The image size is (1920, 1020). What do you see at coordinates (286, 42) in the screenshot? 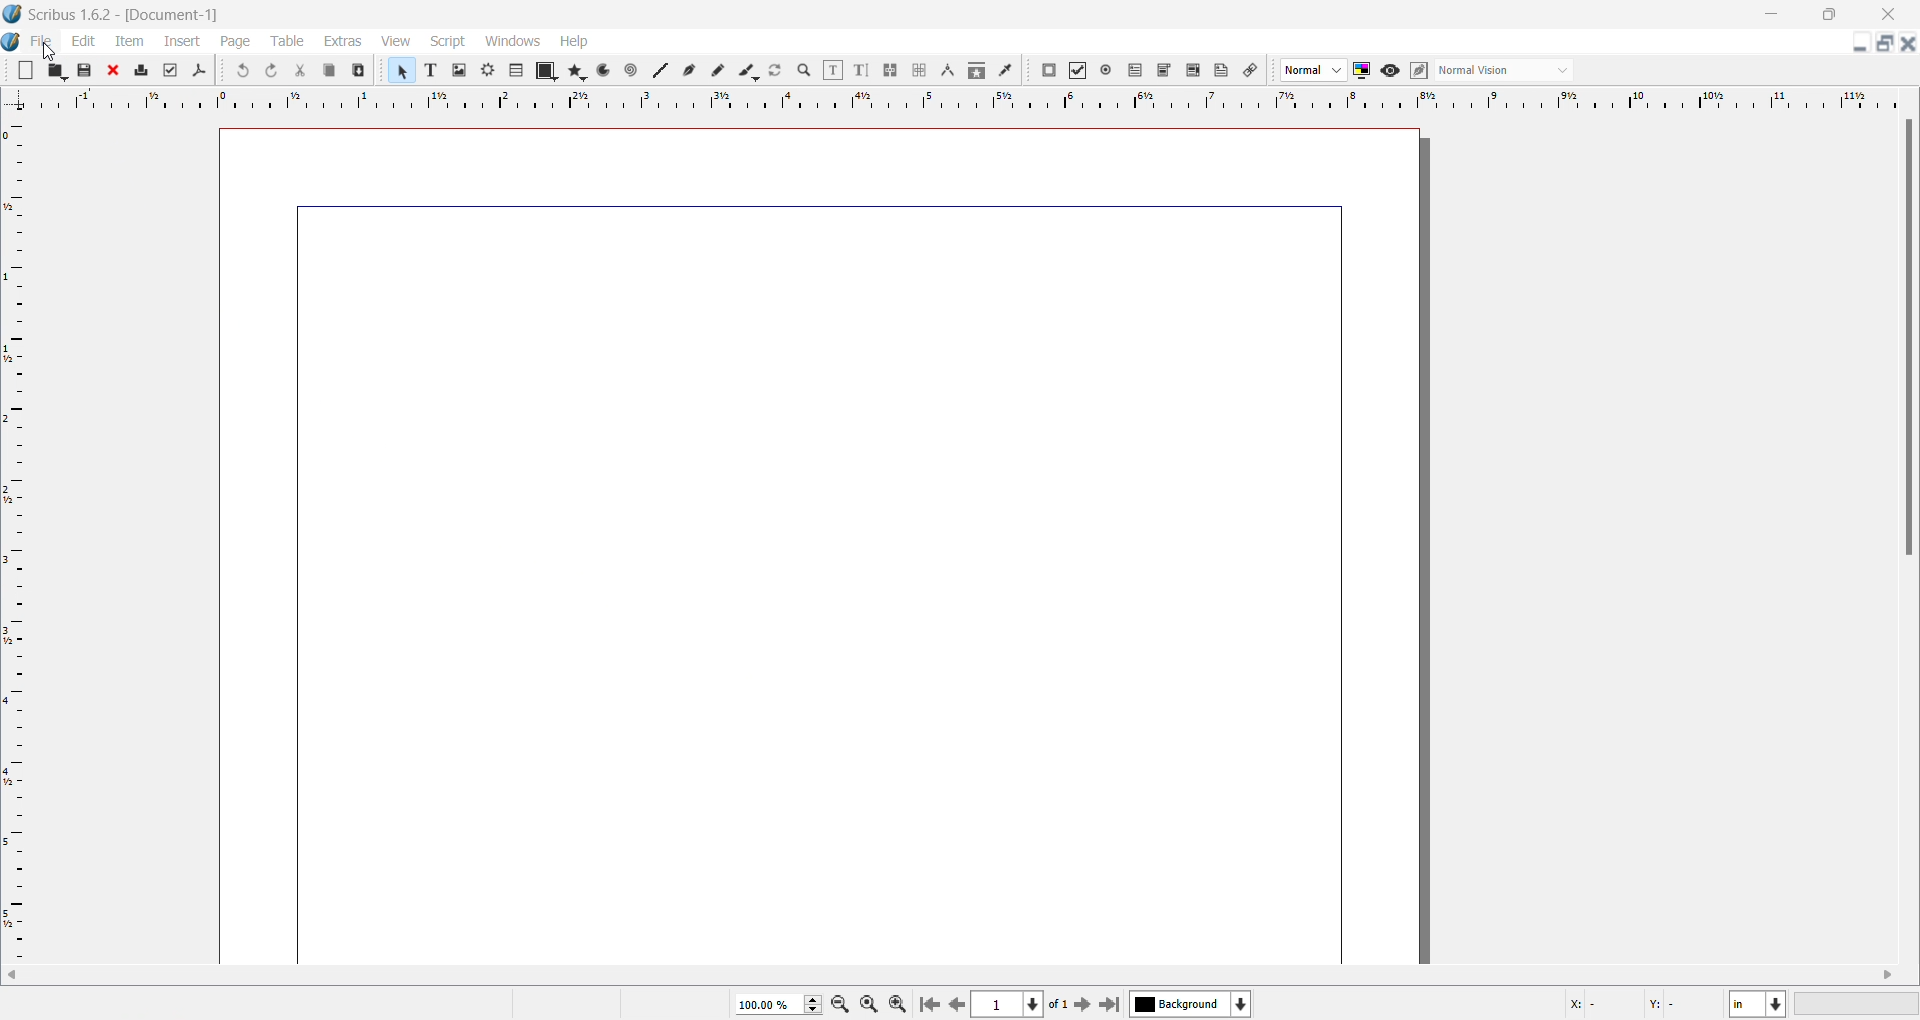
I see `Table` at bounding box center [286, 42].